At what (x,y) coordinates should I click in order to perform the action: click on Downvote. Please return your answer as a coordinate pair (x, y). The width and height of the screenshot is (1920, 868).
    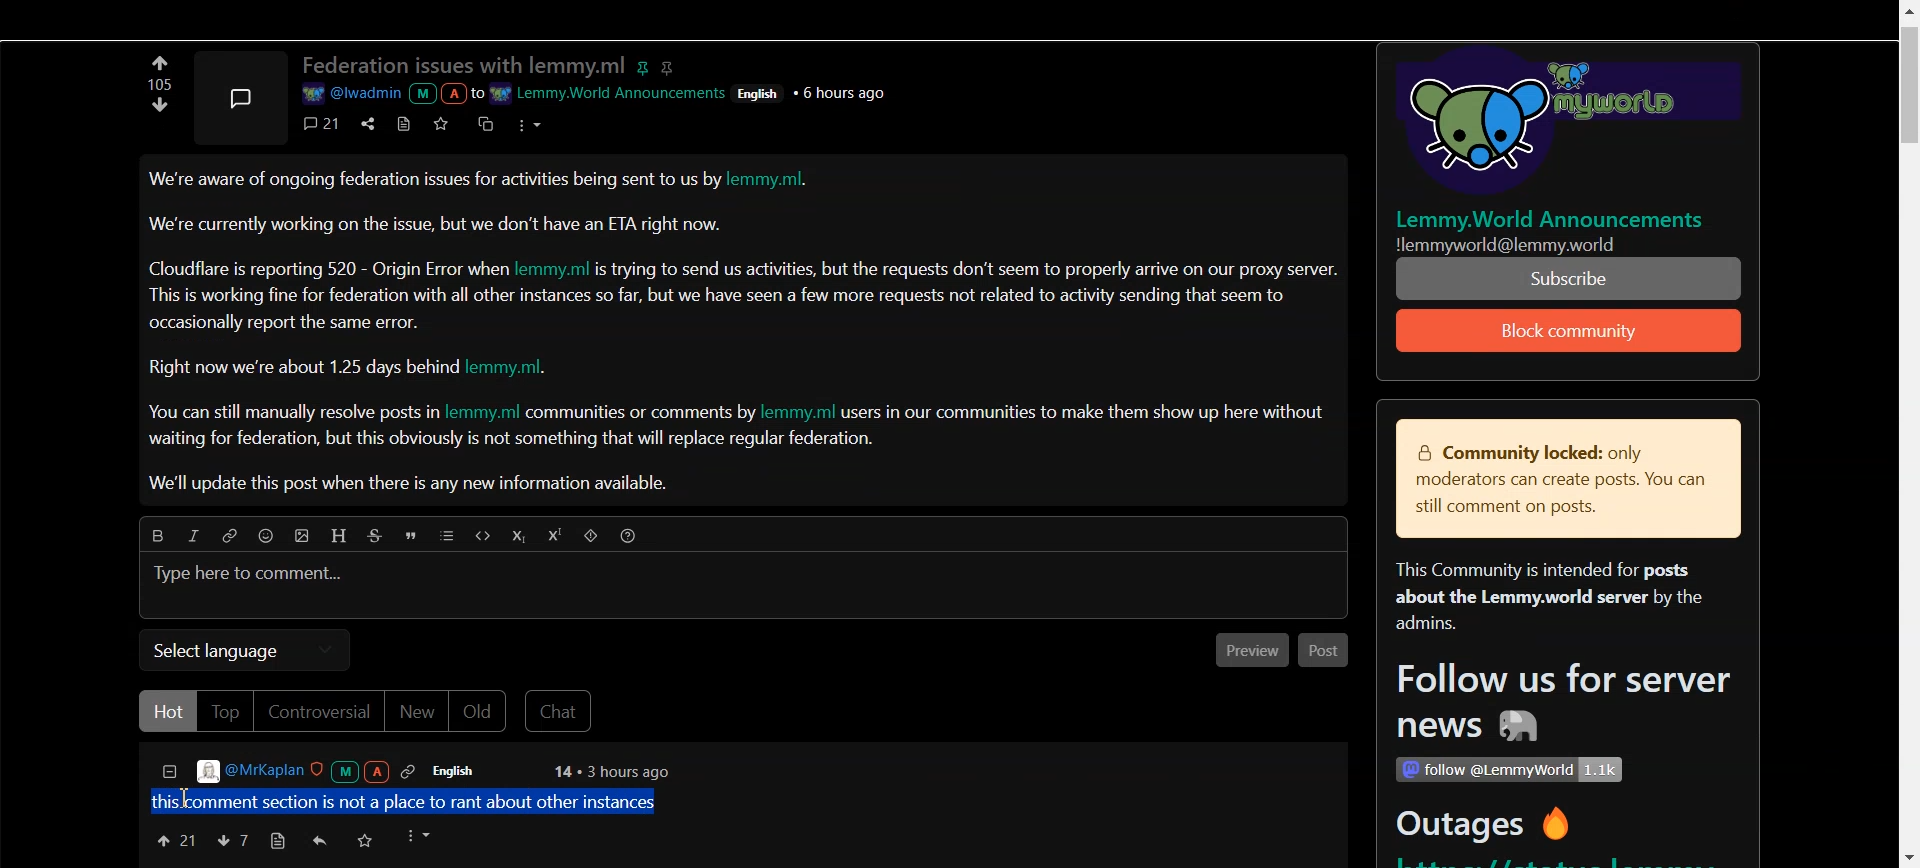
    Looking at the image, I should click on (232, 840).